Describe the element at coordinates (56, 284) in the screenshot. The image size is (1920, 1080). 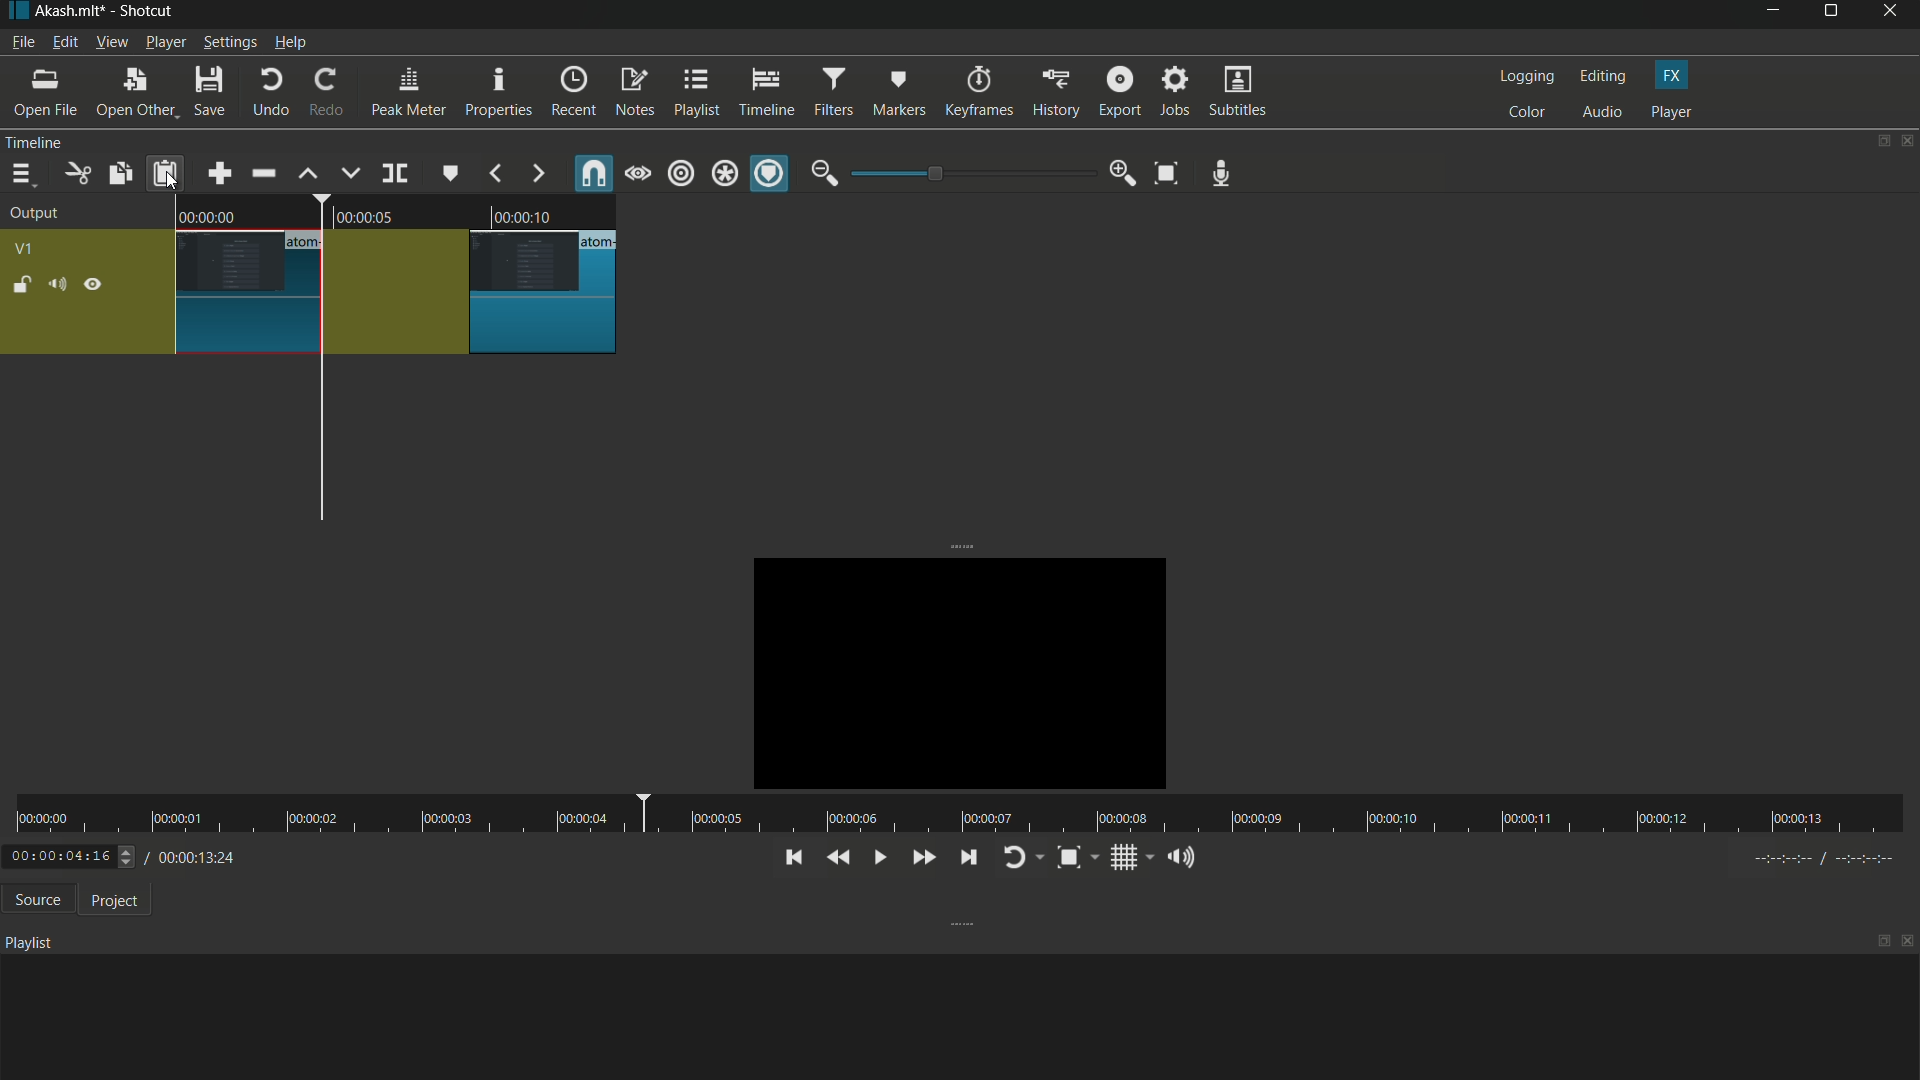
I see `mute` at that location.